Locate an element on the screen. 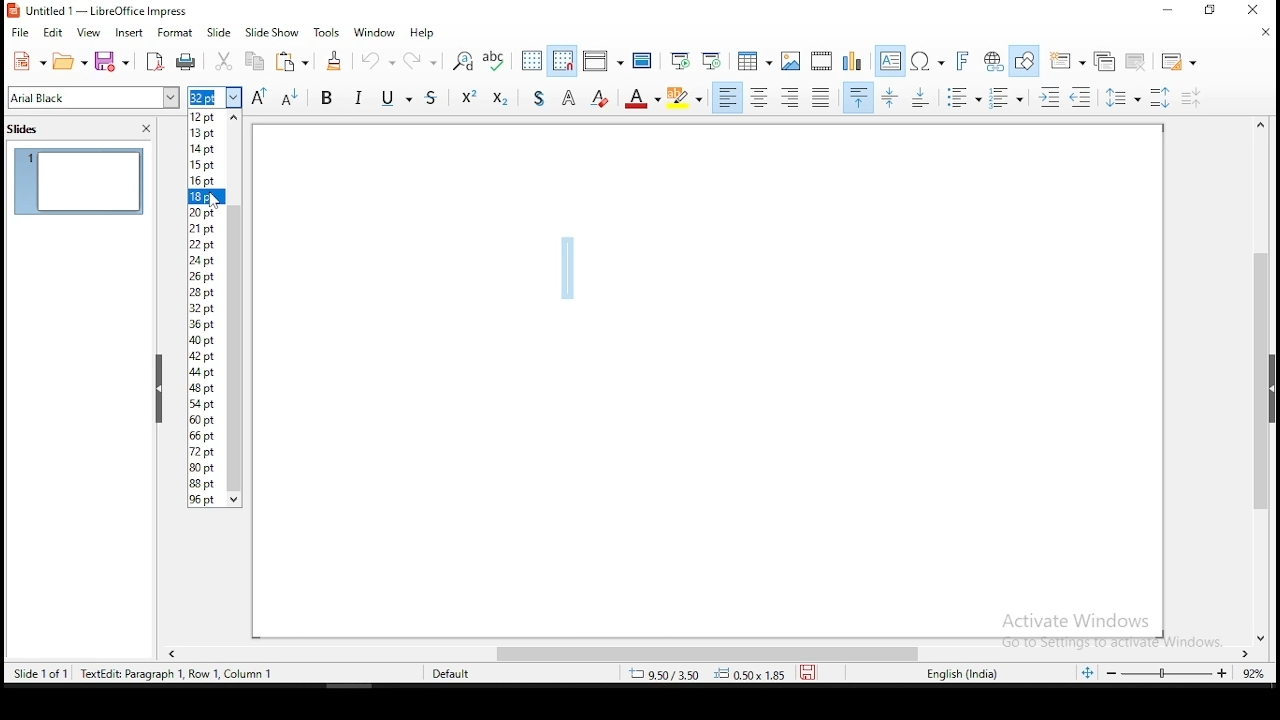 This screenshot has width=1280, height=720. Italics is located at coordinates (359, 96).